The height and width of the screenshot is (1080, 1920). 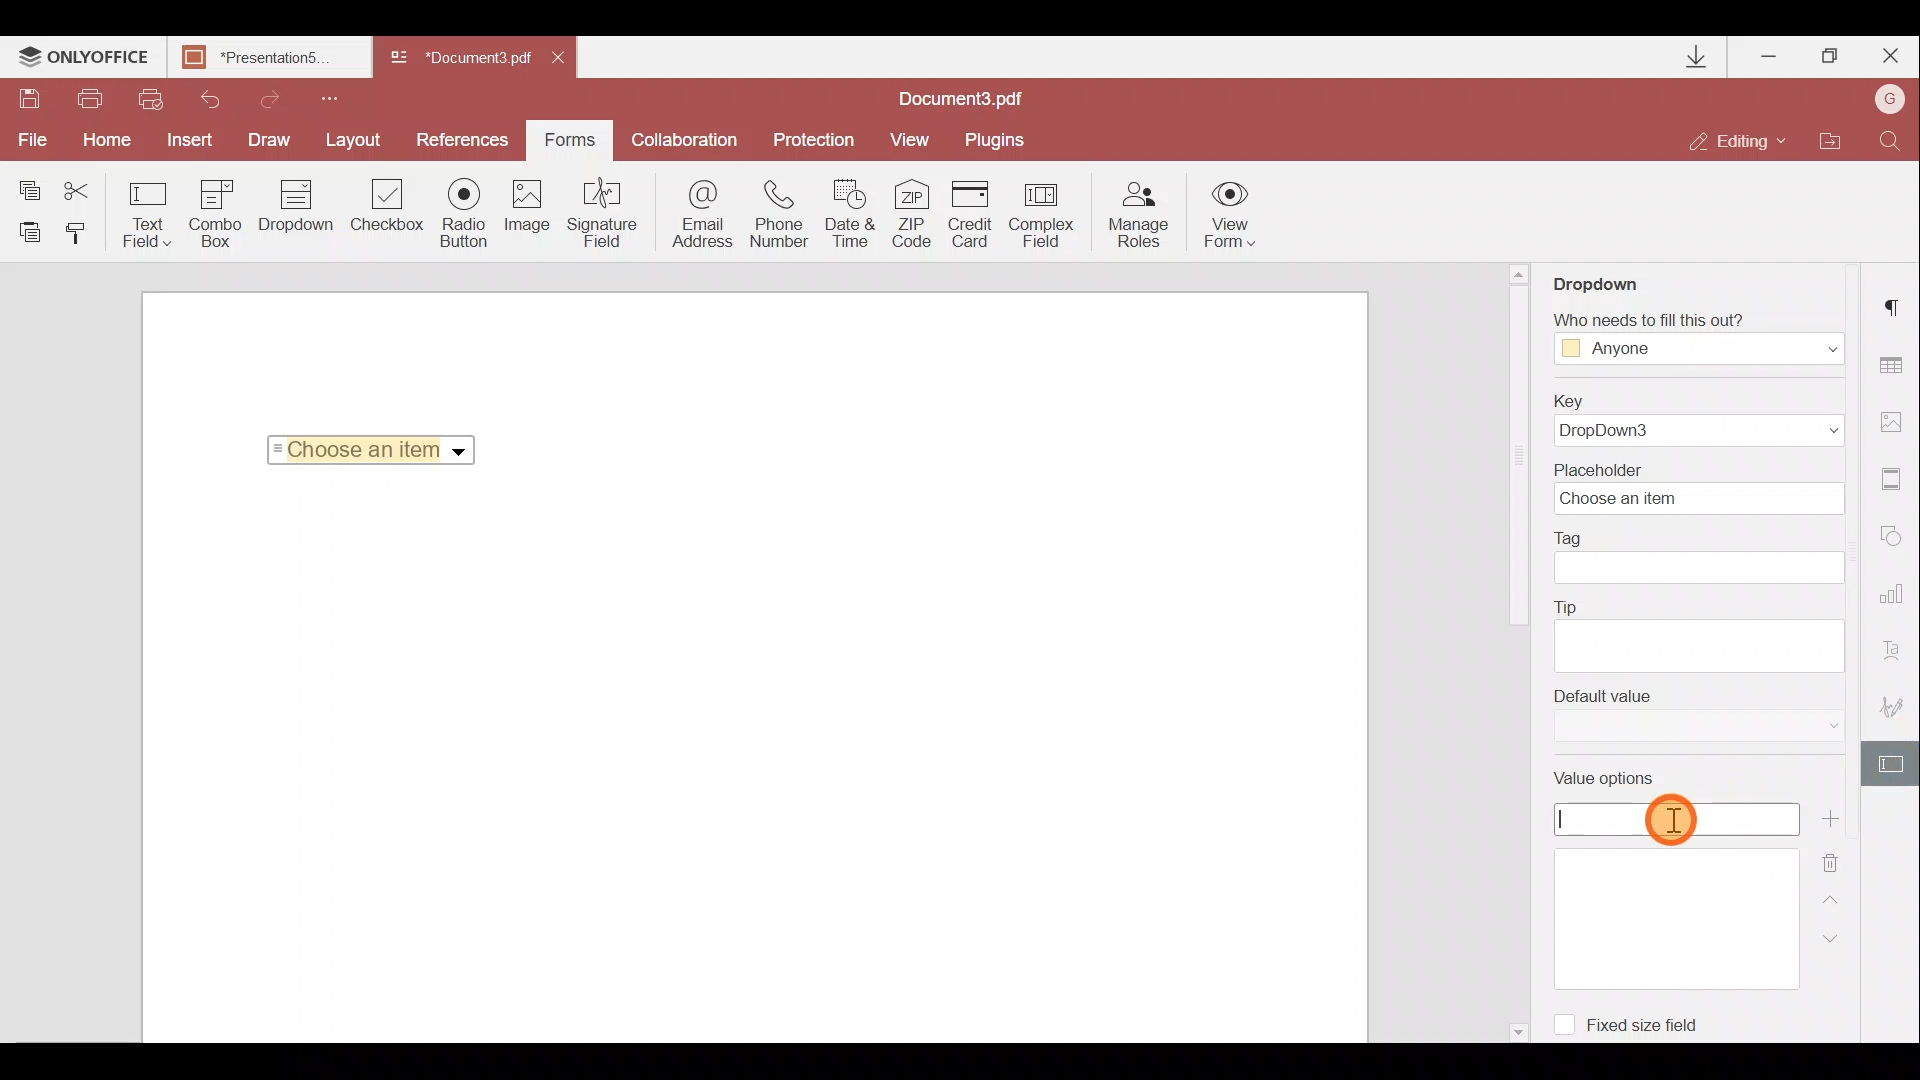 What do you see at coordinates (467, 214) in the screenshot?
I see `Radio` at bounding box center [467, 214].